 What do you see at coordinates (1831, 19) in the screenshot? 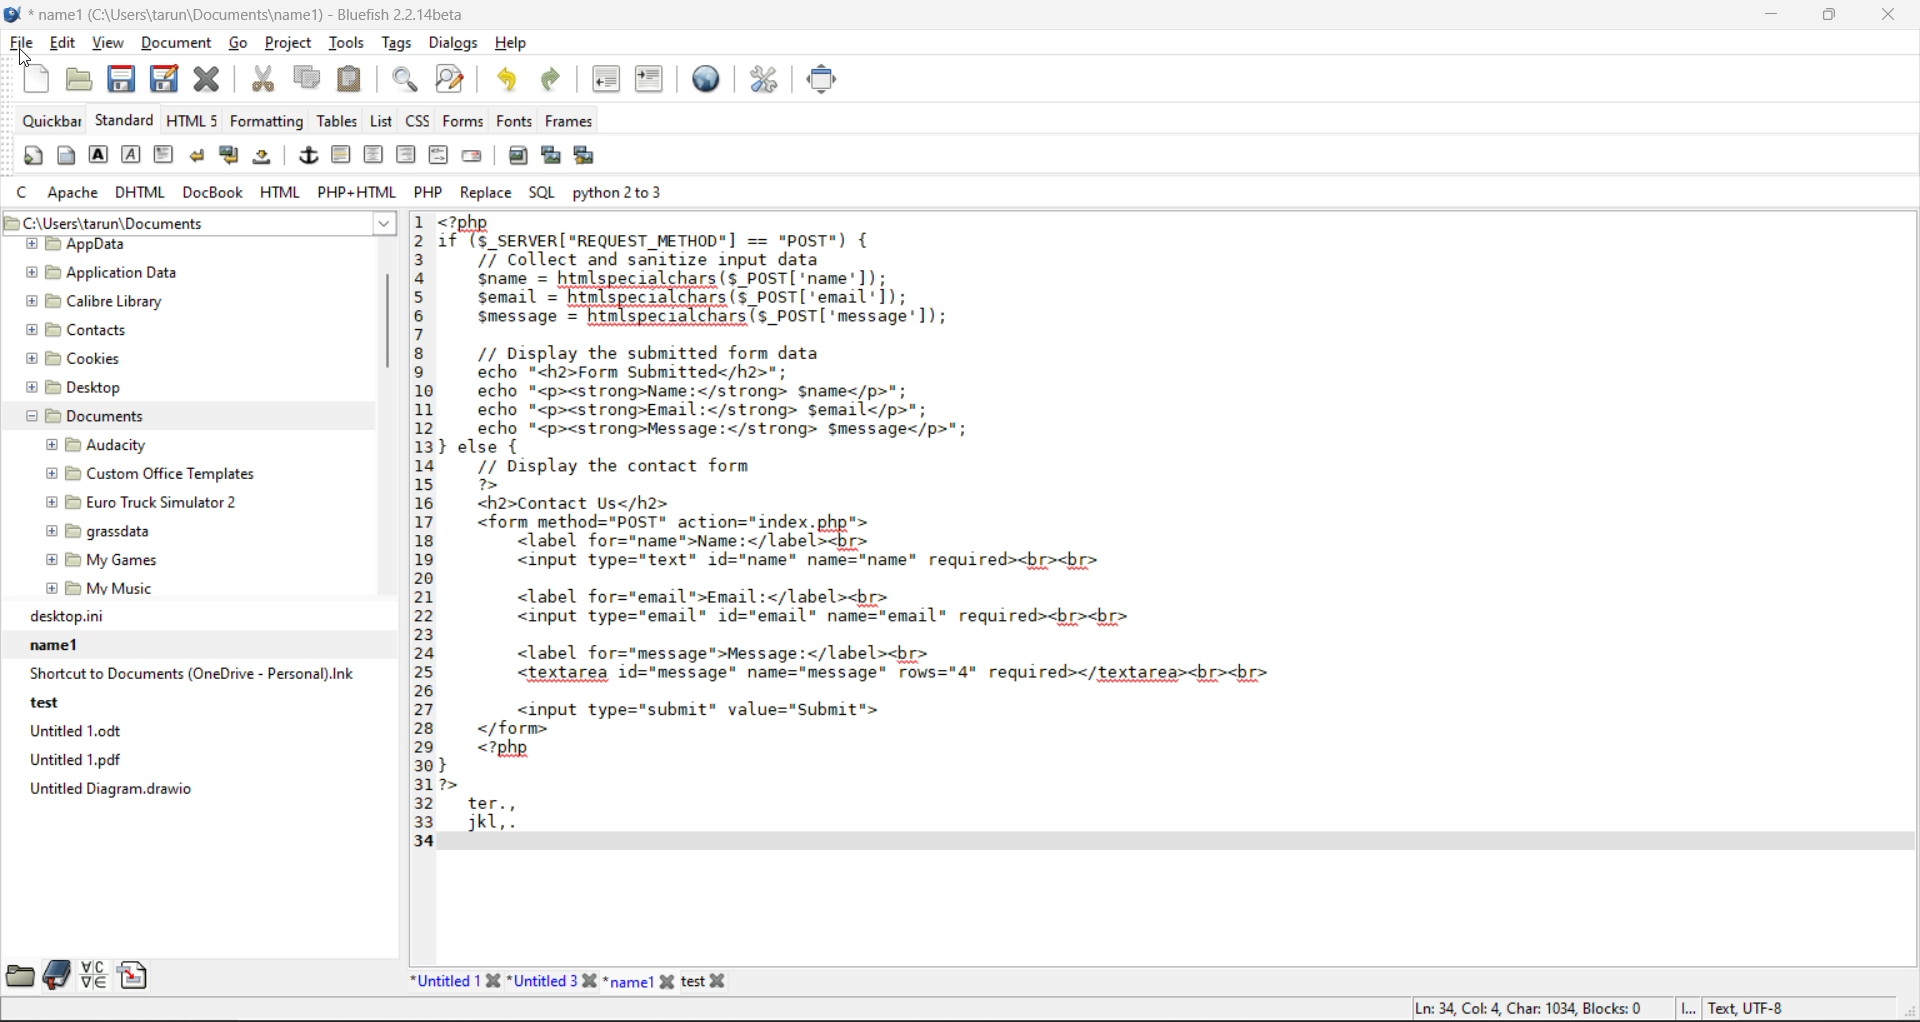
I see `maximize` at bounding box center [1831, 19].